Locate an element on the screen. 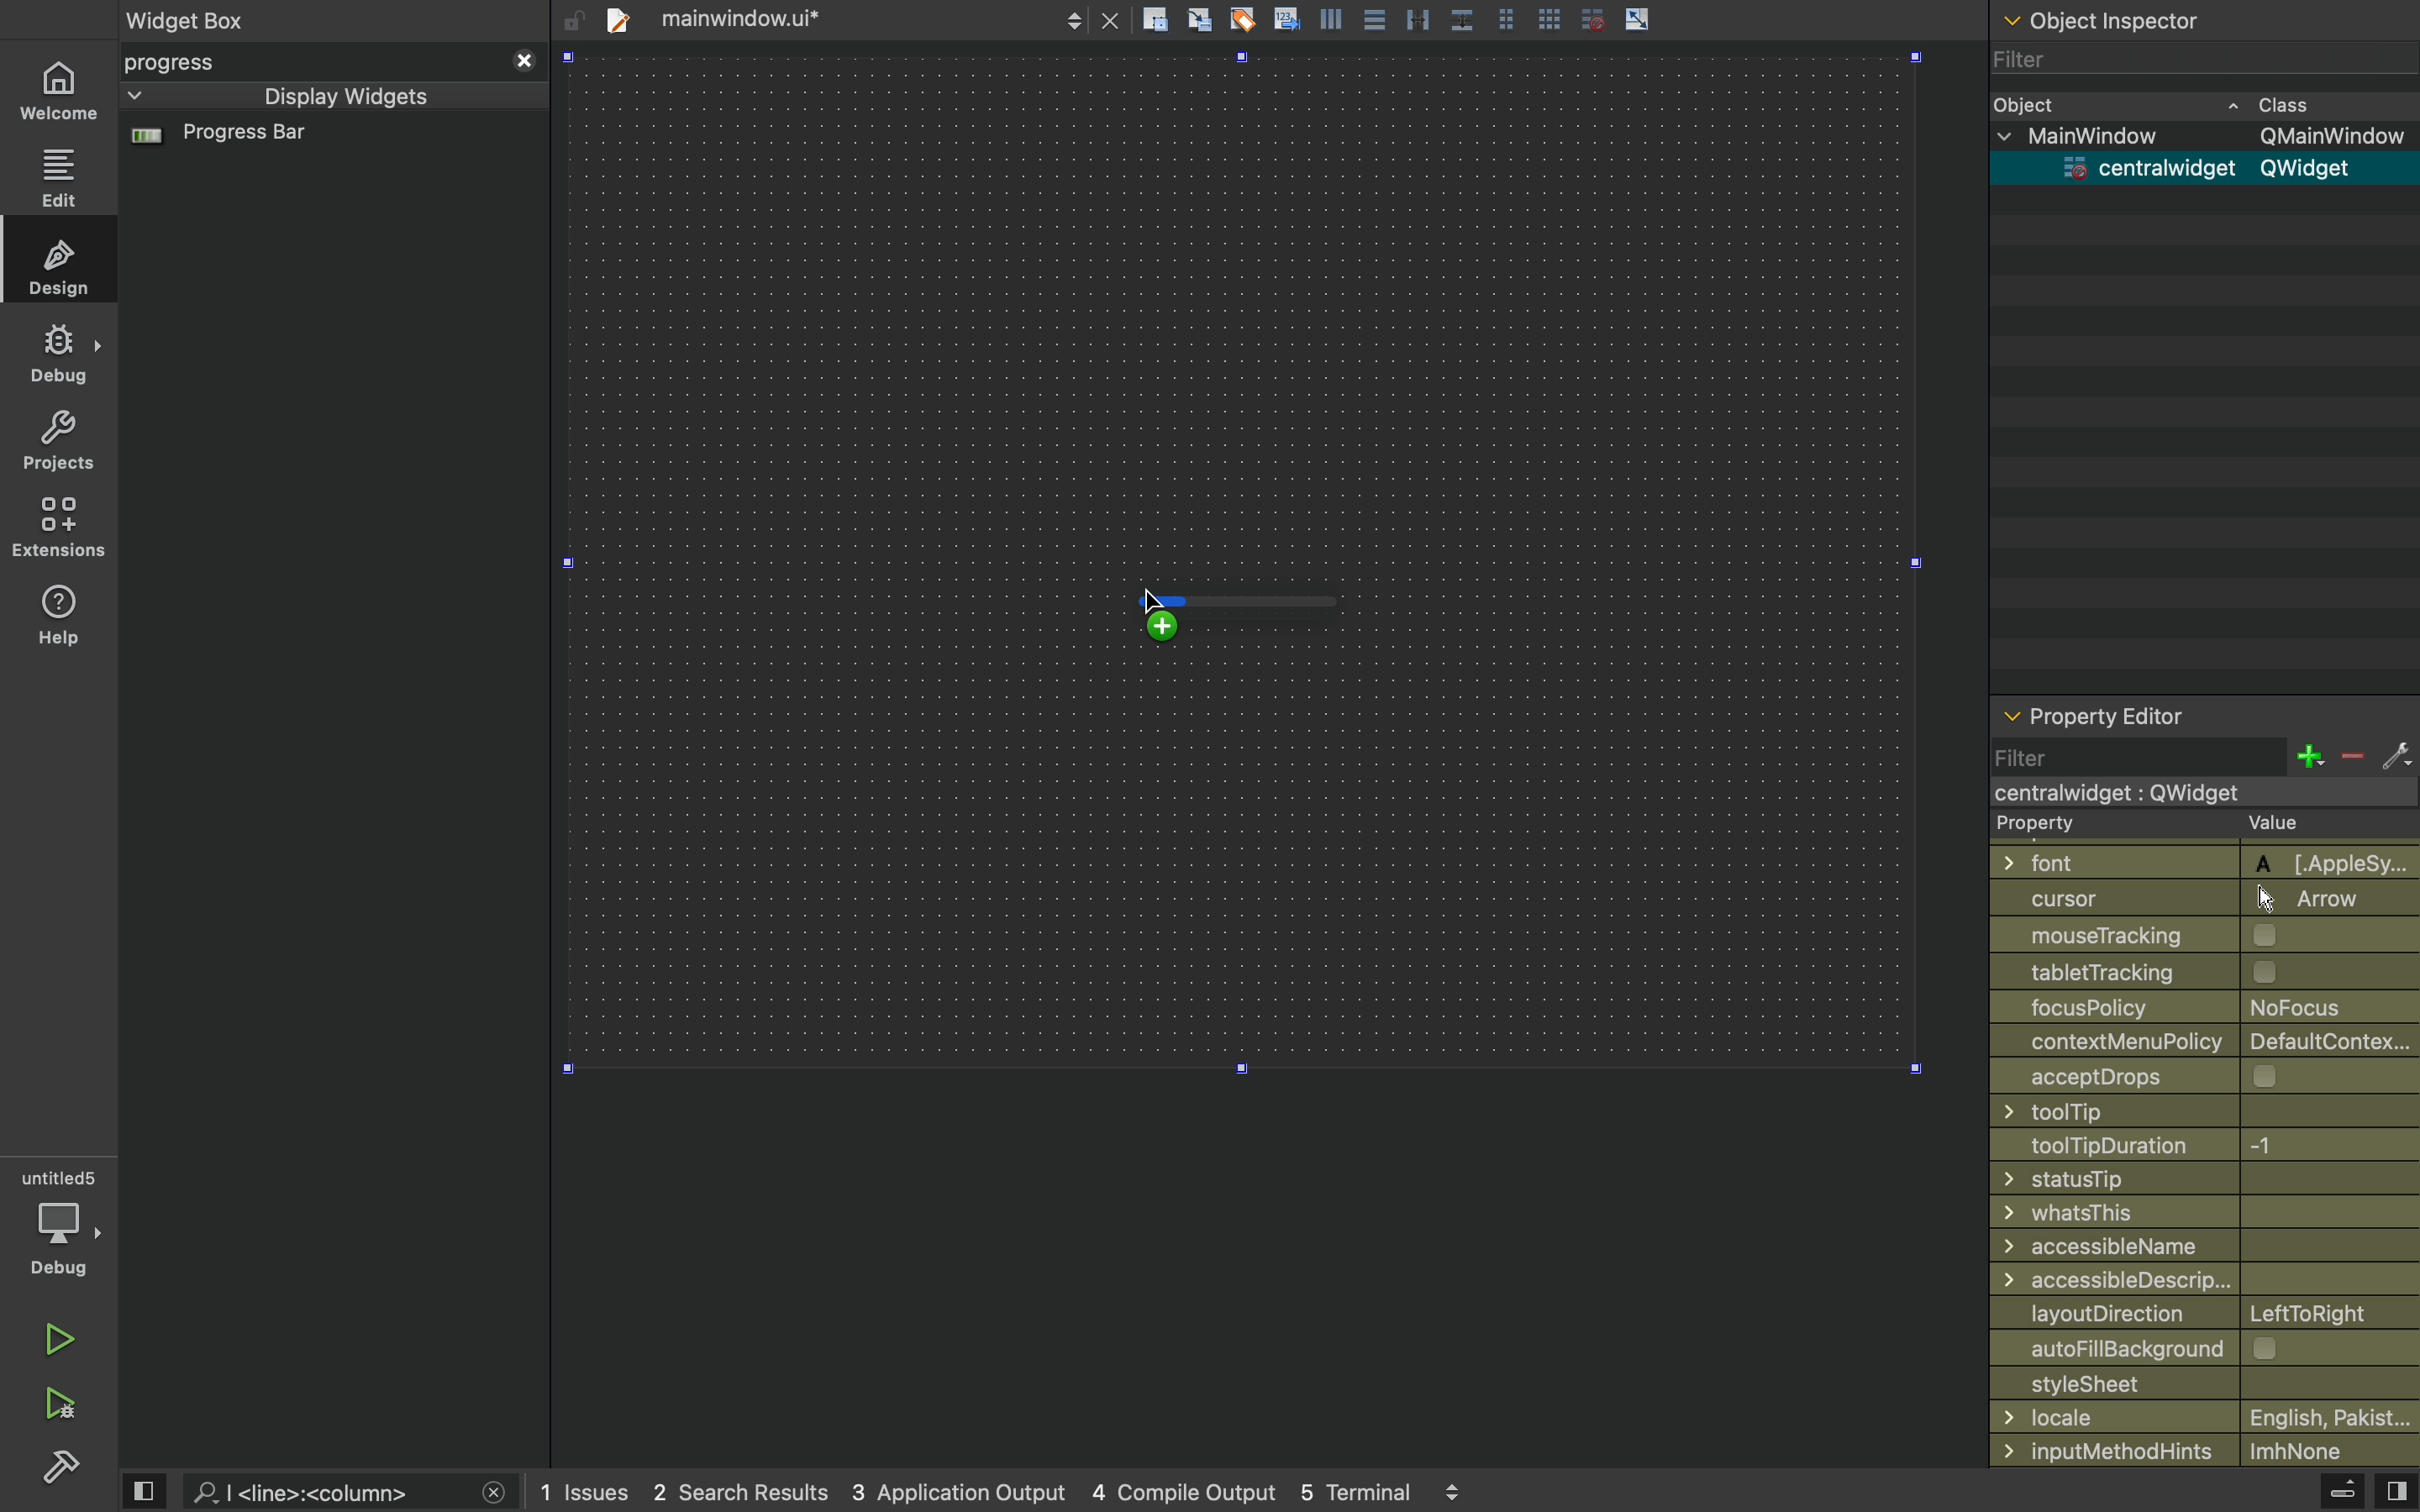 The width and height of the screenshot is (2420, 1512). contextmenupolicy is located at coordinates (2207, 1040).